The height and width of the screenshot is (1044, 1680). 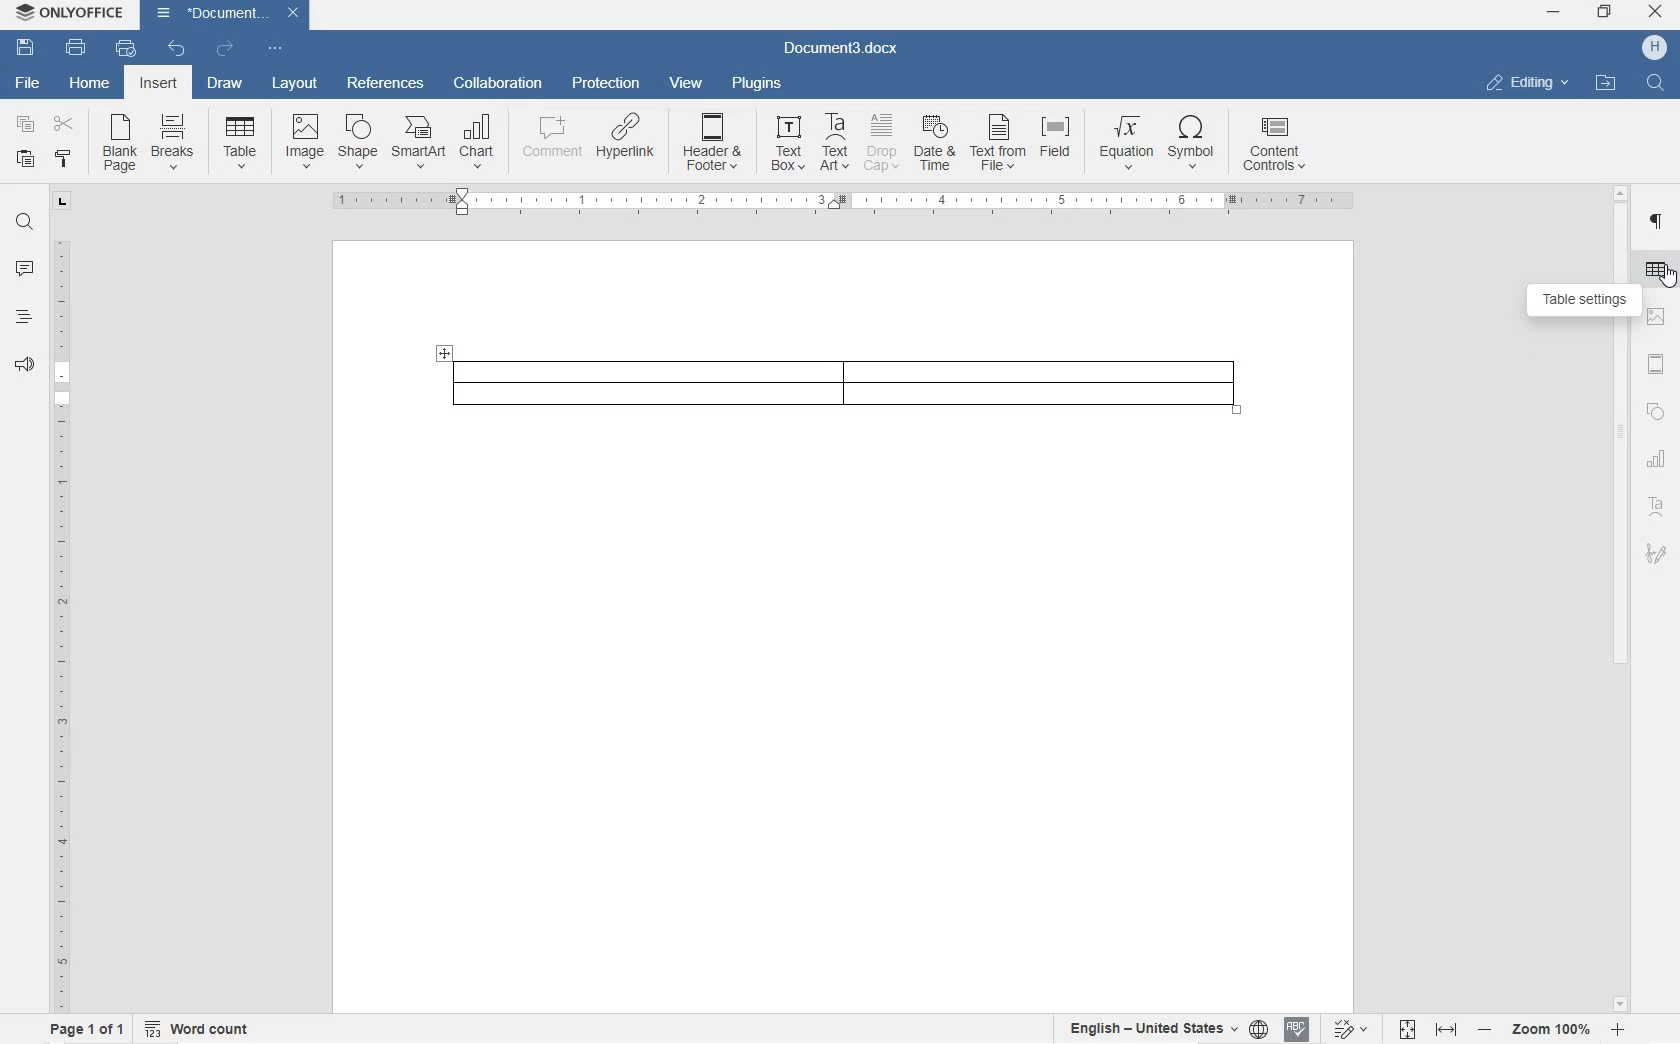 What do you see at coordinates (1193, 144) in the screenshot?
I see `symbol` at bounding box center [1193, 144].